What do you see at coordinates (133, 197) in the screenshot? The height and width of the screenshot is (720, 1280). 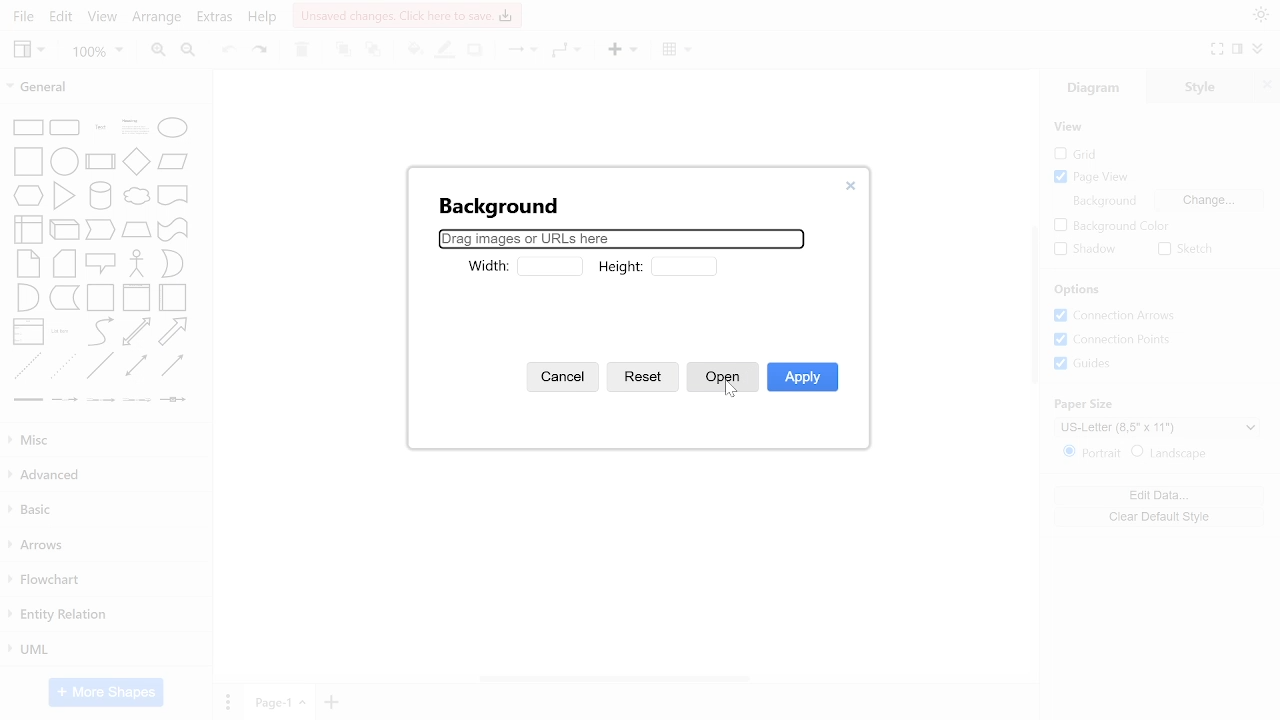 I see `general shapes` at bounding box center [133, 197].